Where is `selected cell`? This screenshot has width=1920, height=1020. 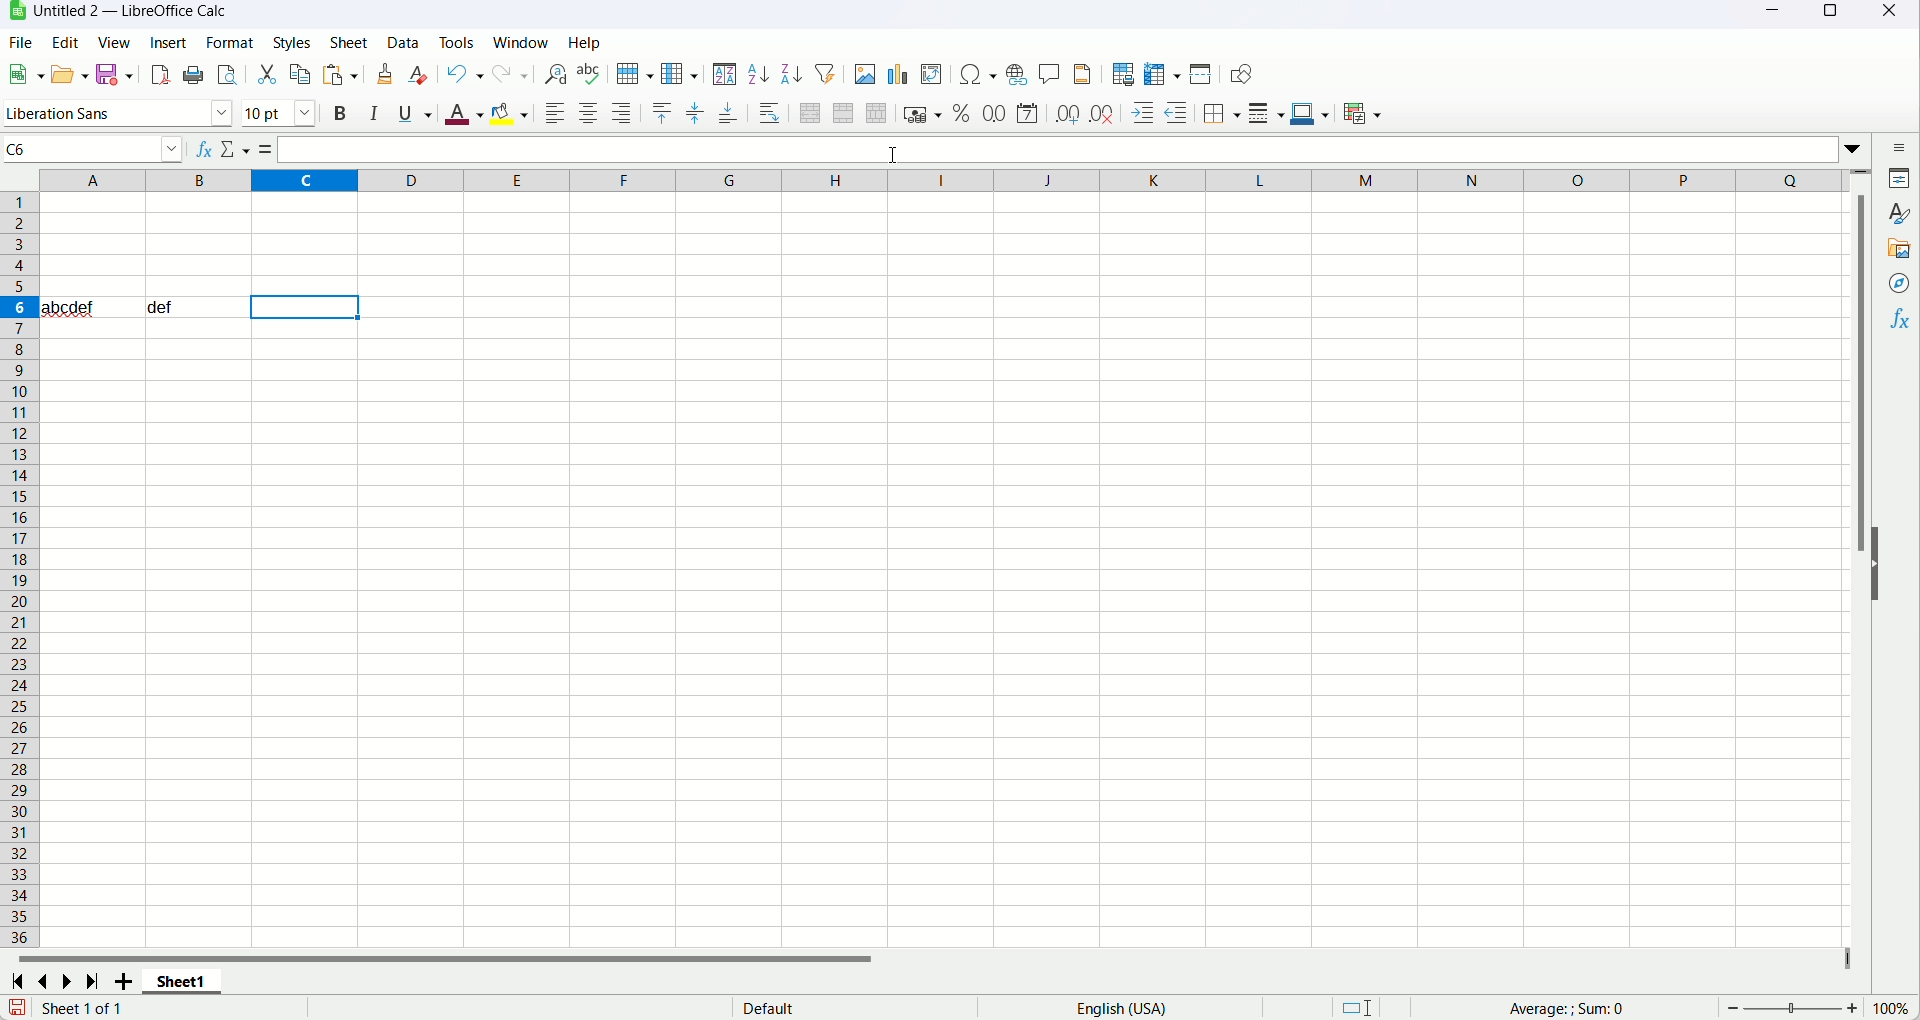
selected cell is located at coordinates (304, 309).